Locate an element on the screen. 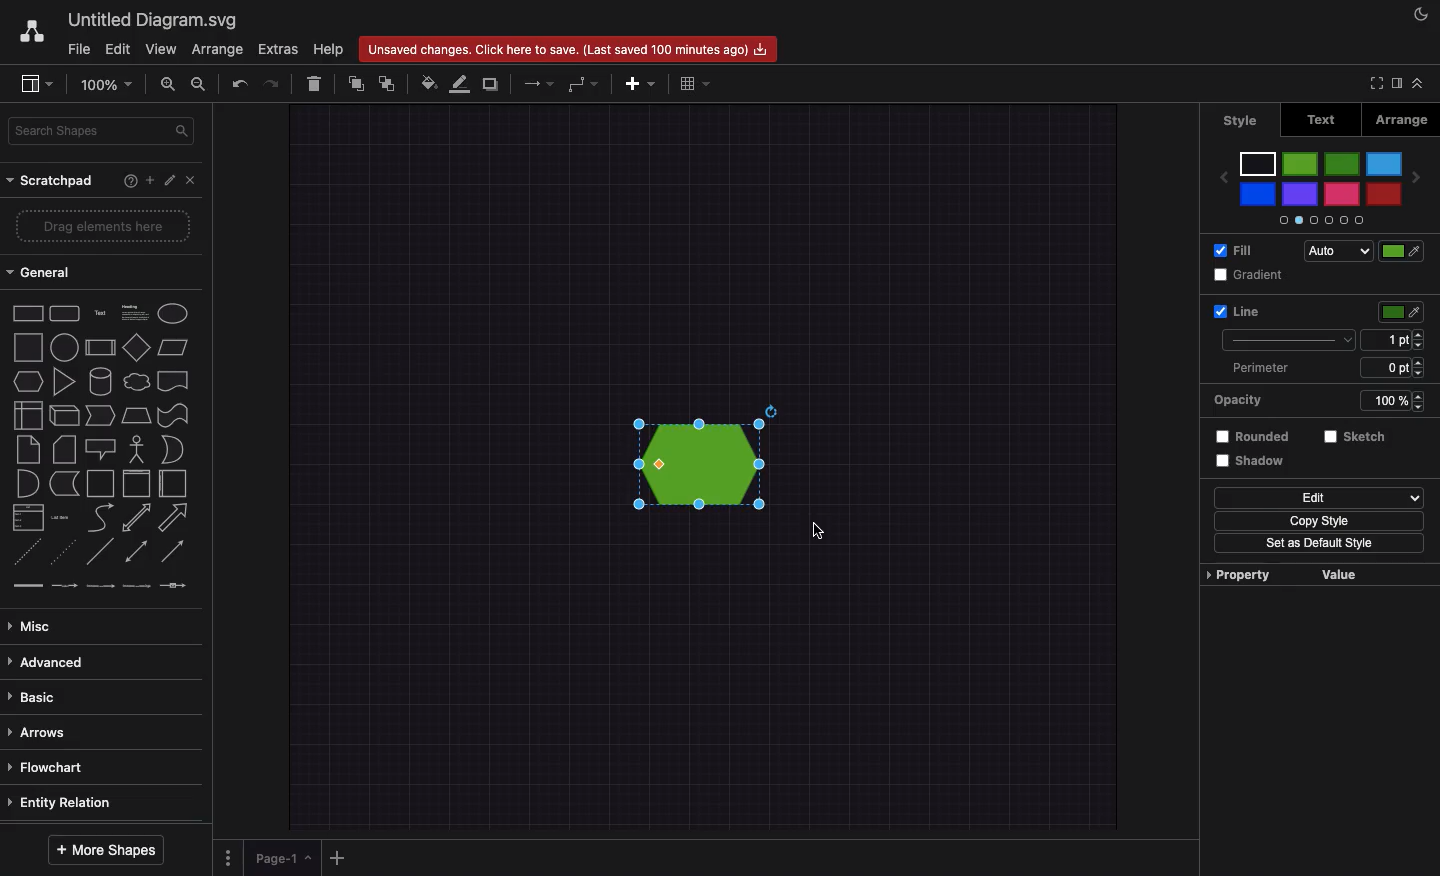  Gradient is located at coordinates (1247, 278).